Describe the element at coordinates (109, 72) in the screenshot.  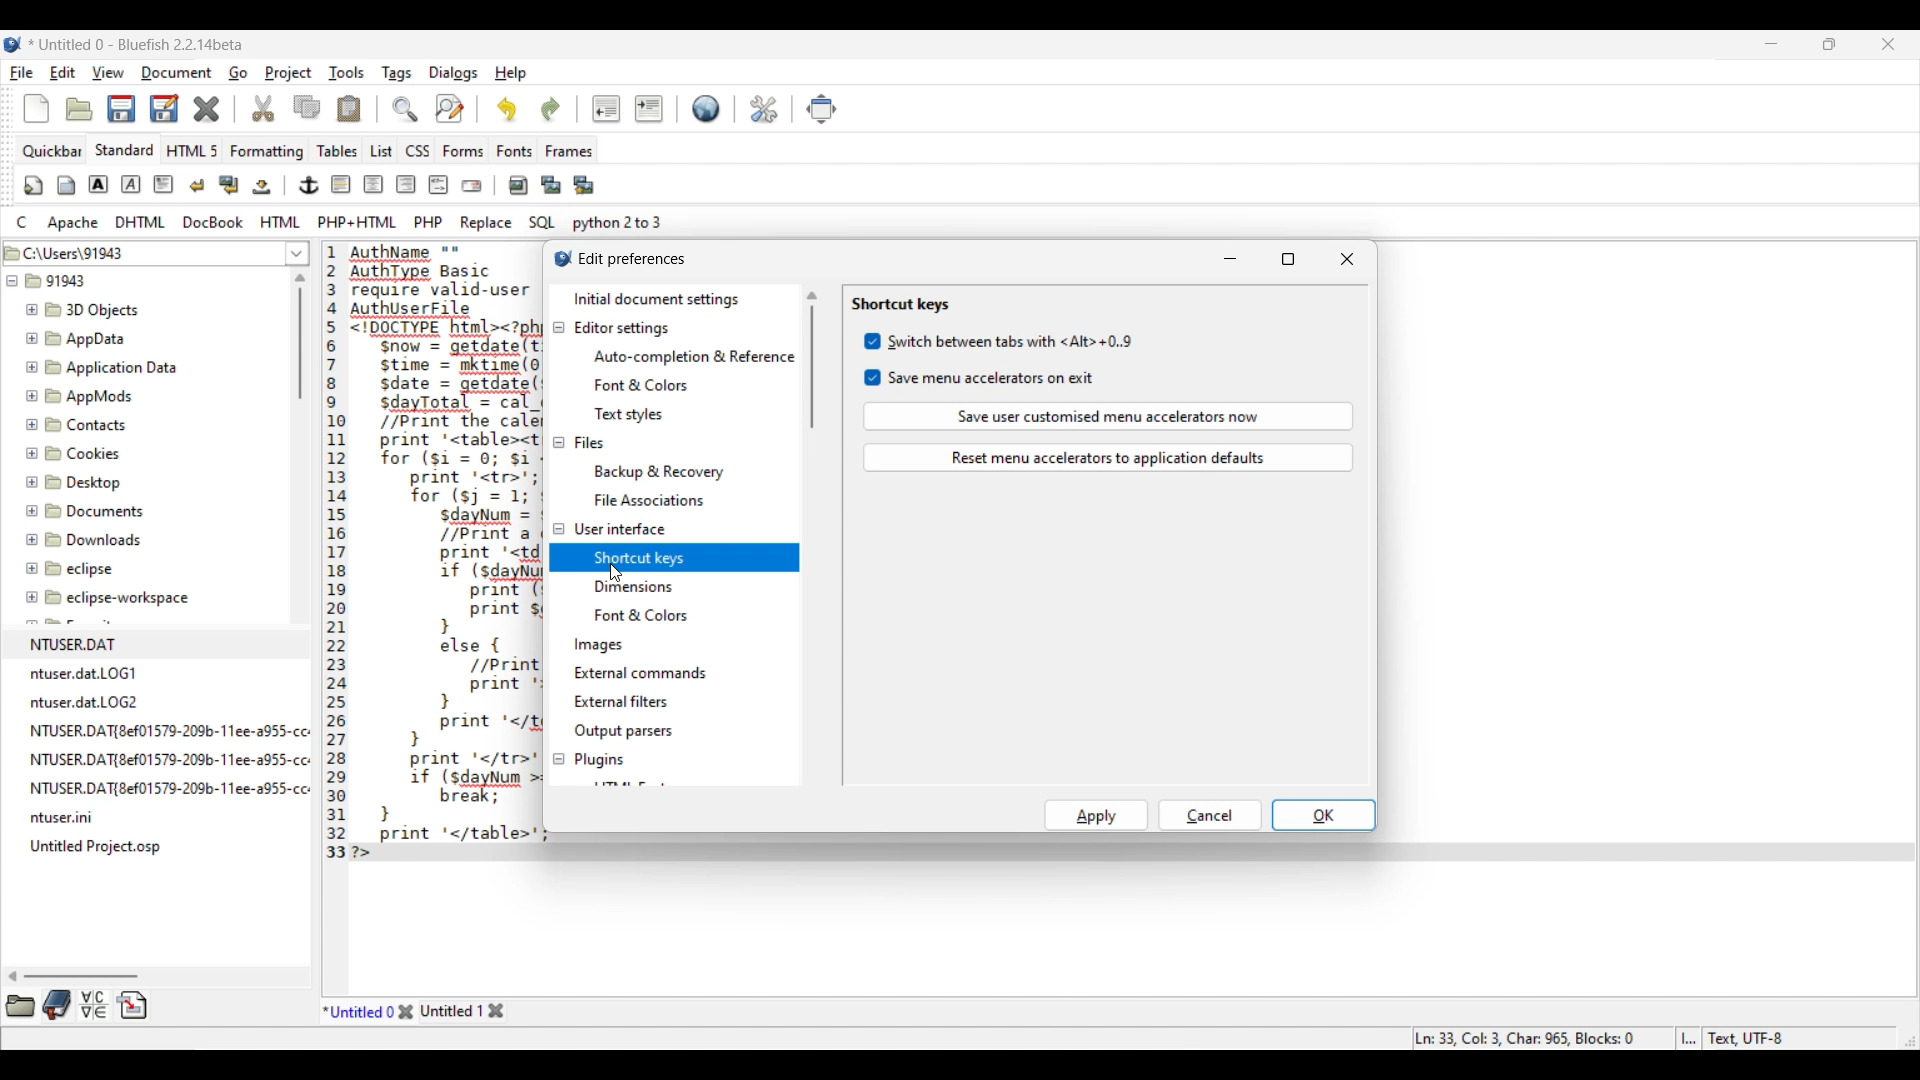
I see `View menu` at that location.